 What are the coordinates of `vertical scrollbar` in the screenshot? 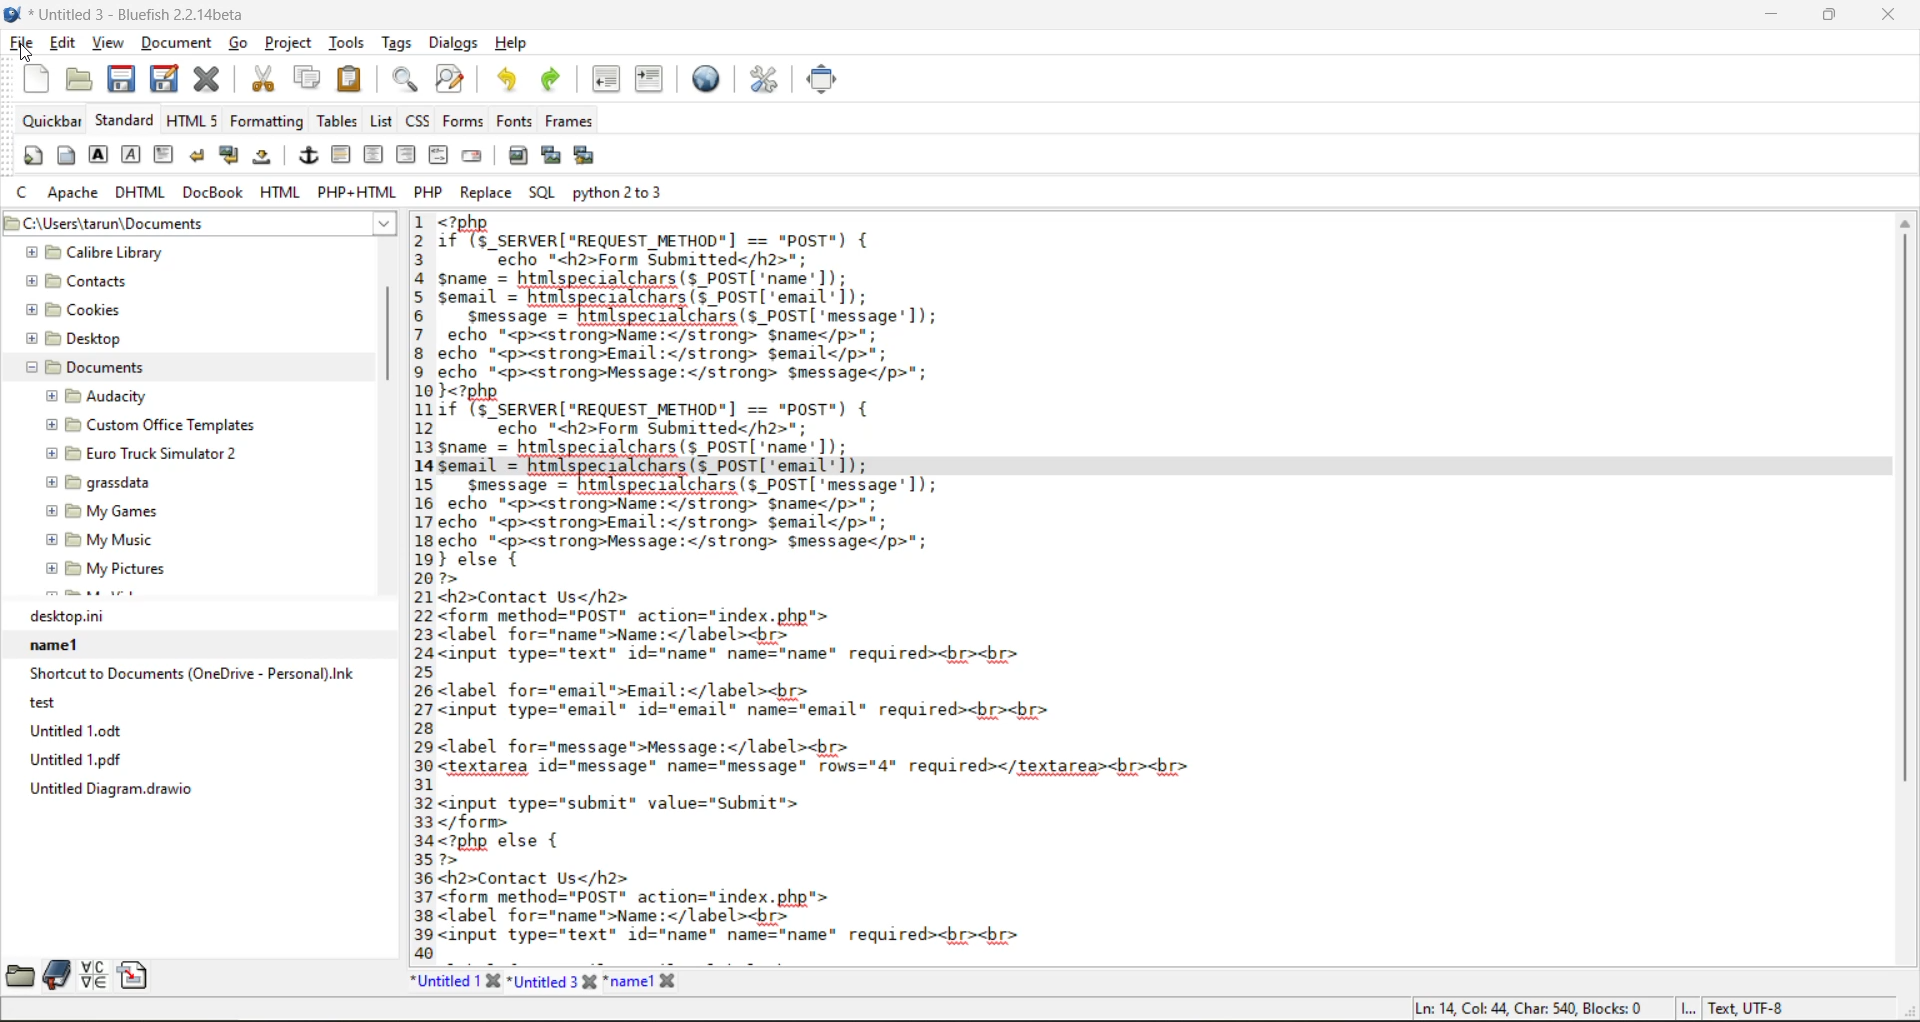 It's located at (1905, 588).